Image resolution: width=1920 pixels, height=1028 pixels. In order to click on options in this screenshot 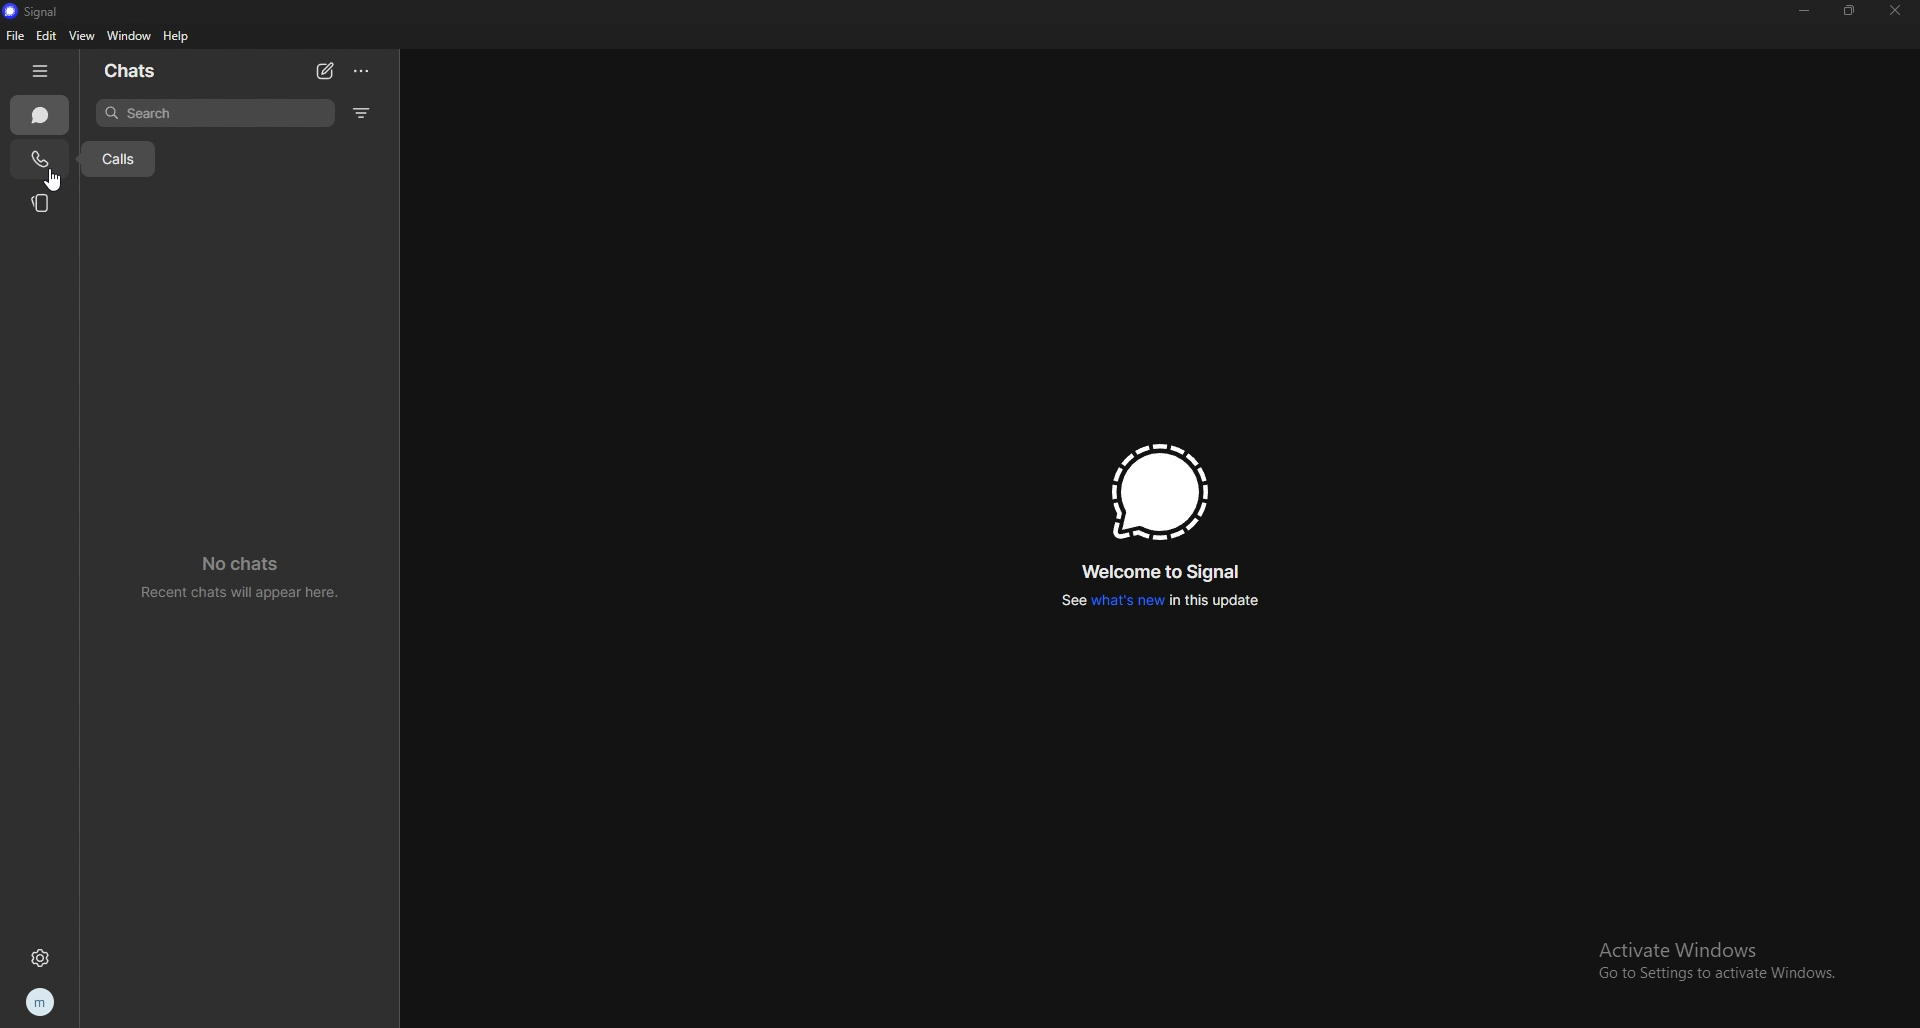, I will do `click(361, 70)`.